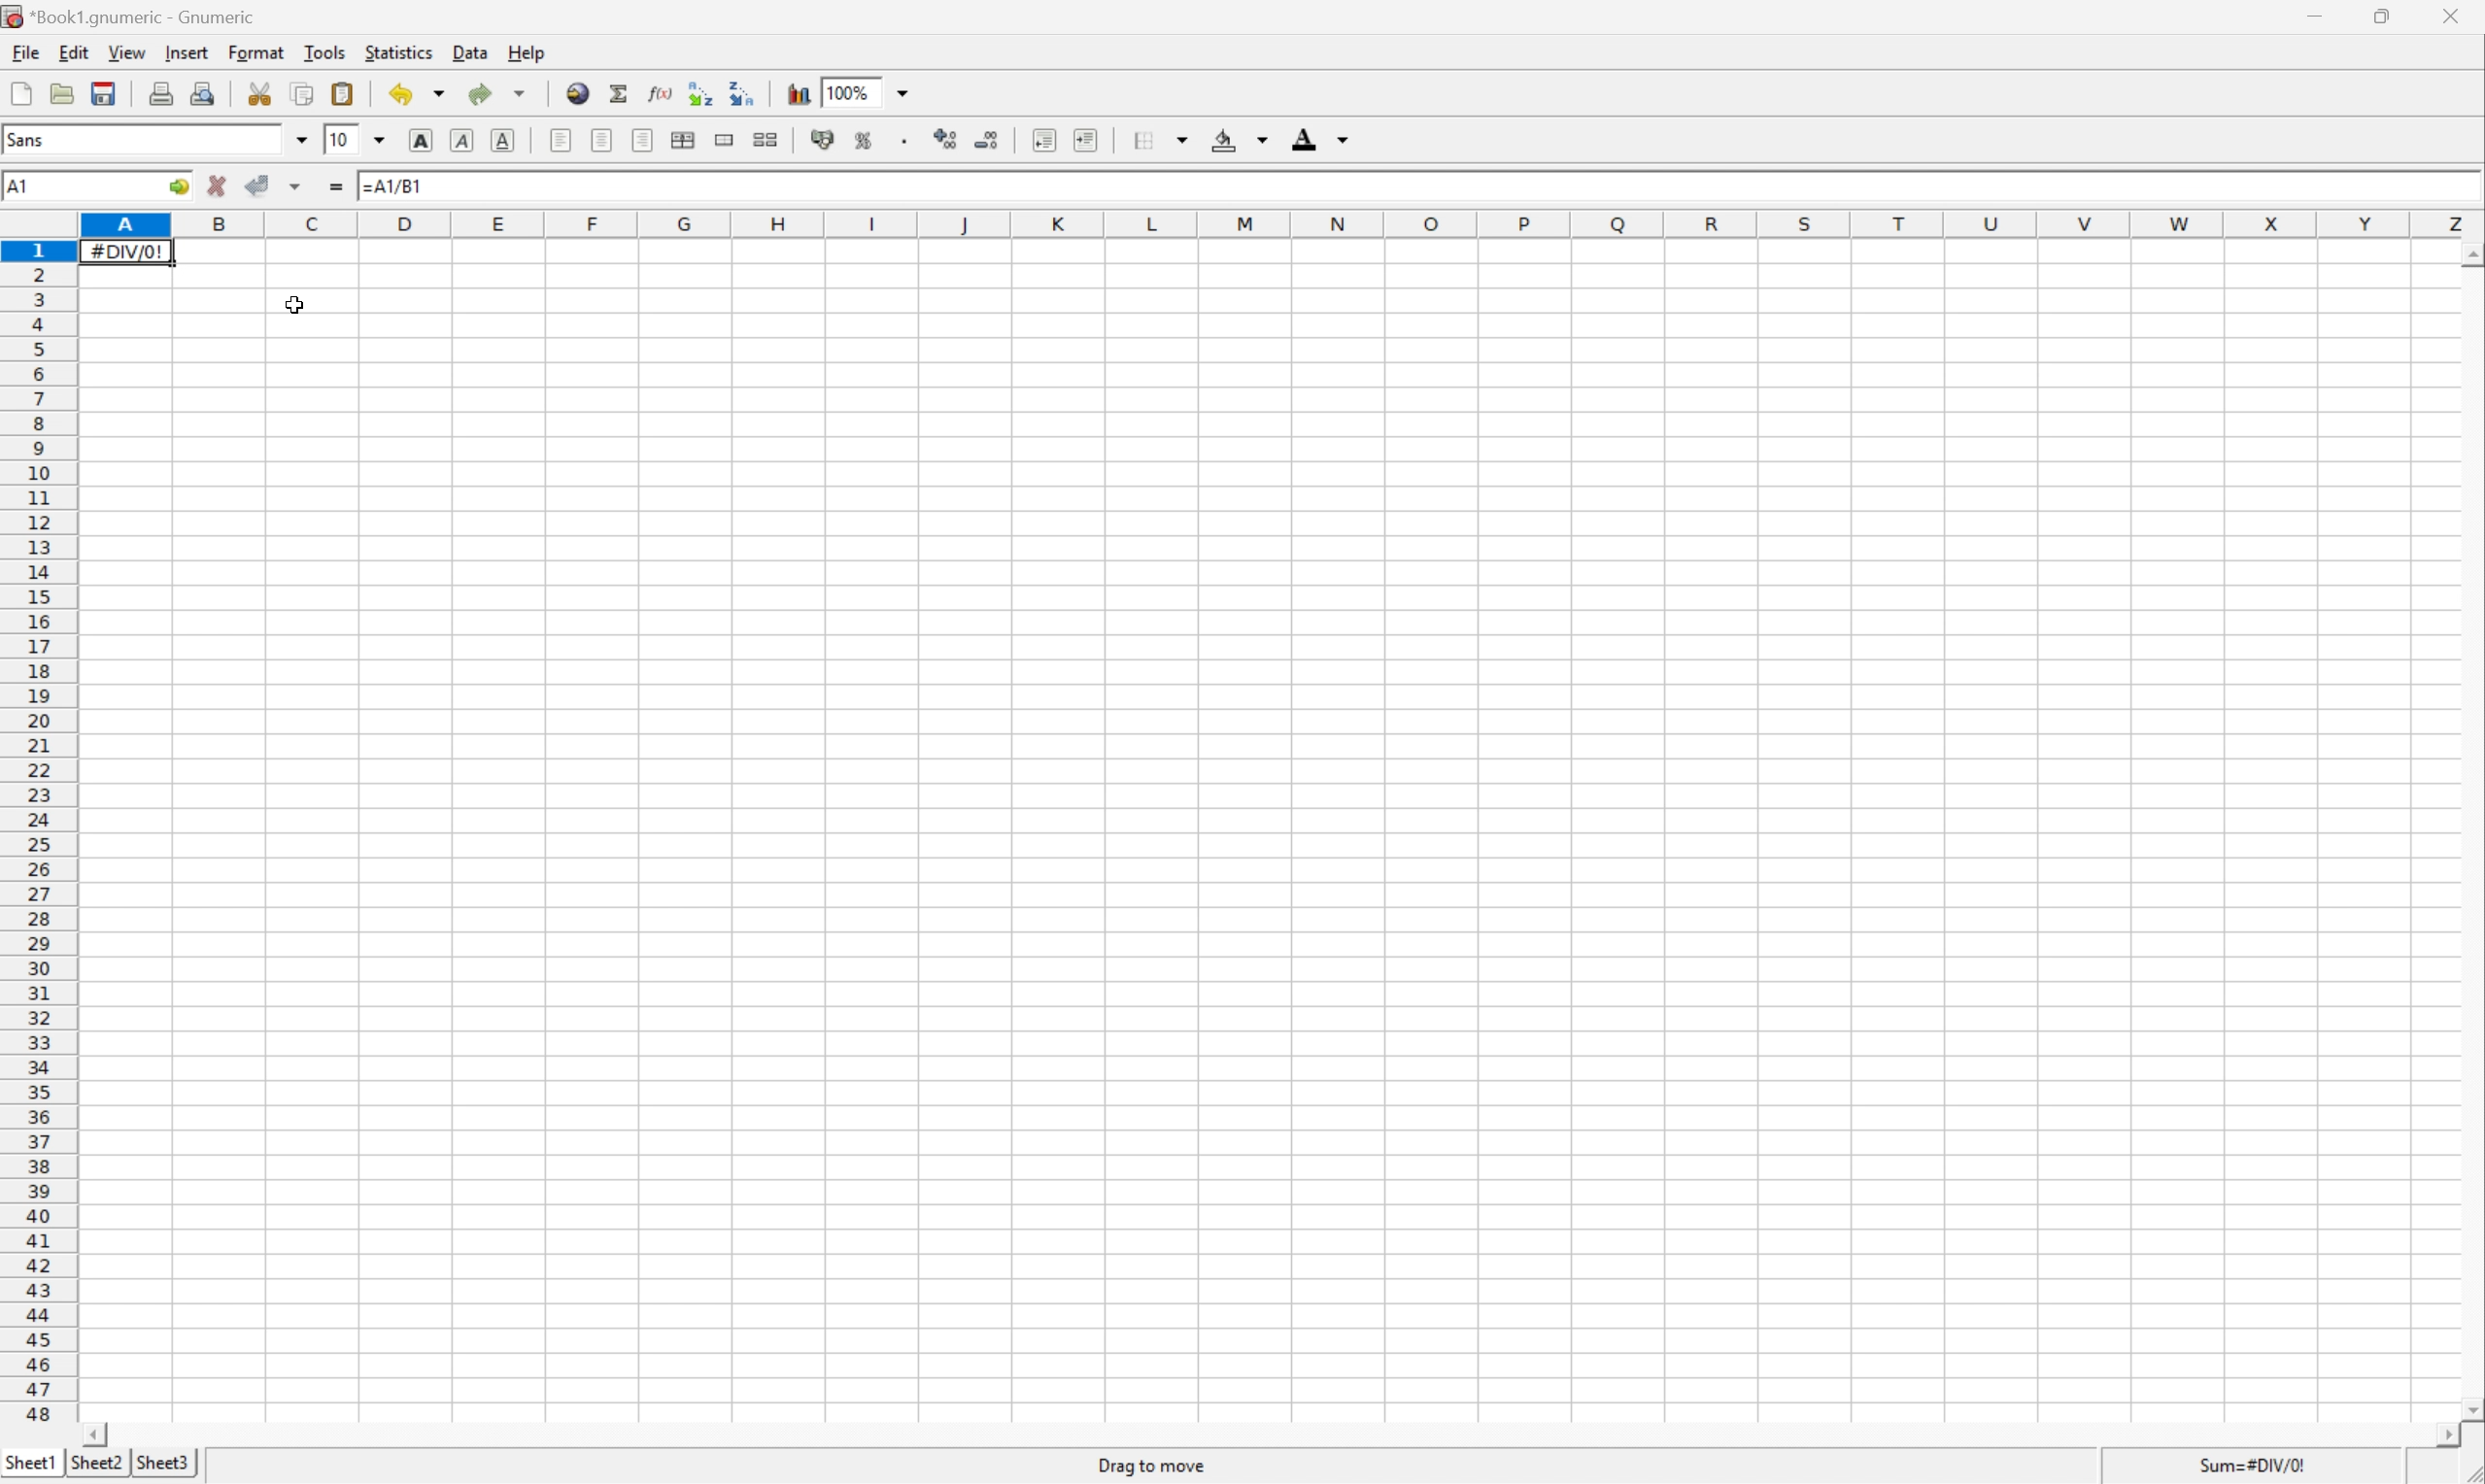  I want to click on accept change, so click(258, 184).